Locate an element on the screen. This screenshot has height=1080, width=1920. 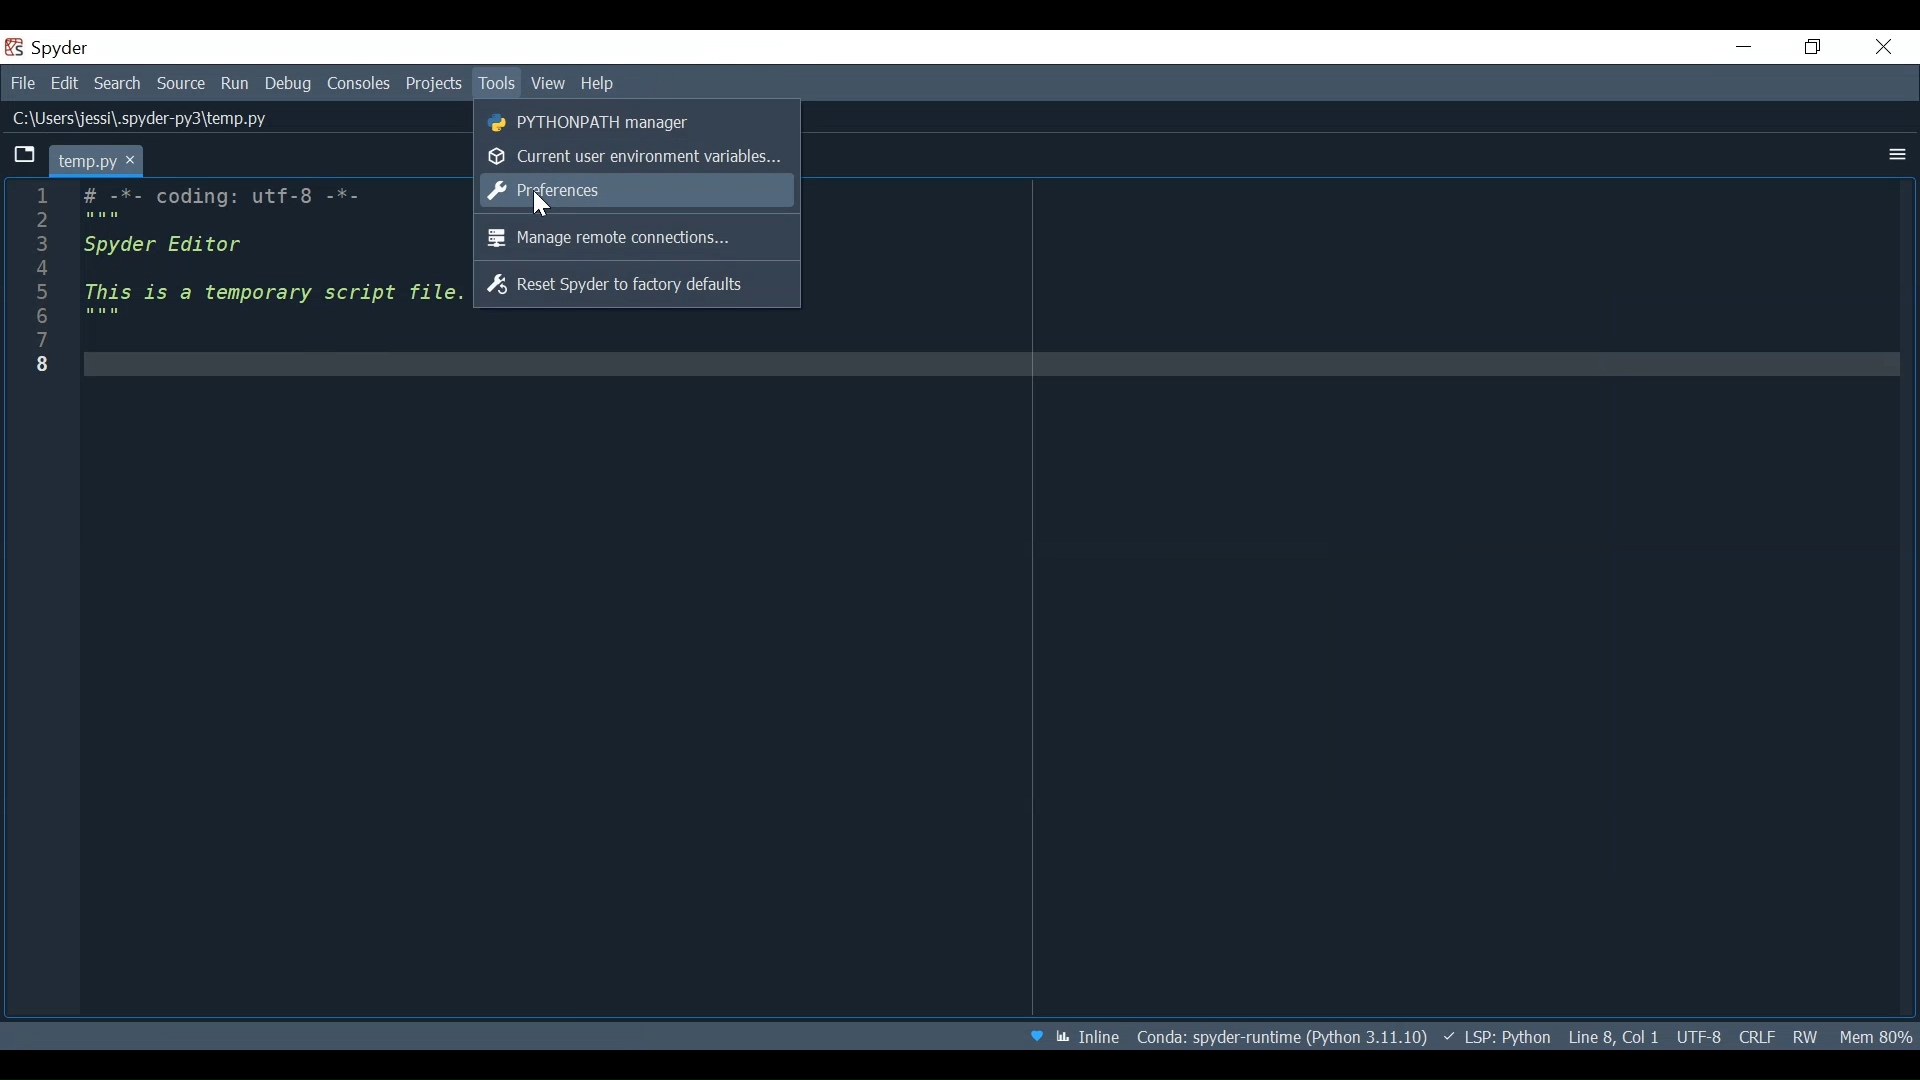
Language is located at coordinates (1556, 1038).